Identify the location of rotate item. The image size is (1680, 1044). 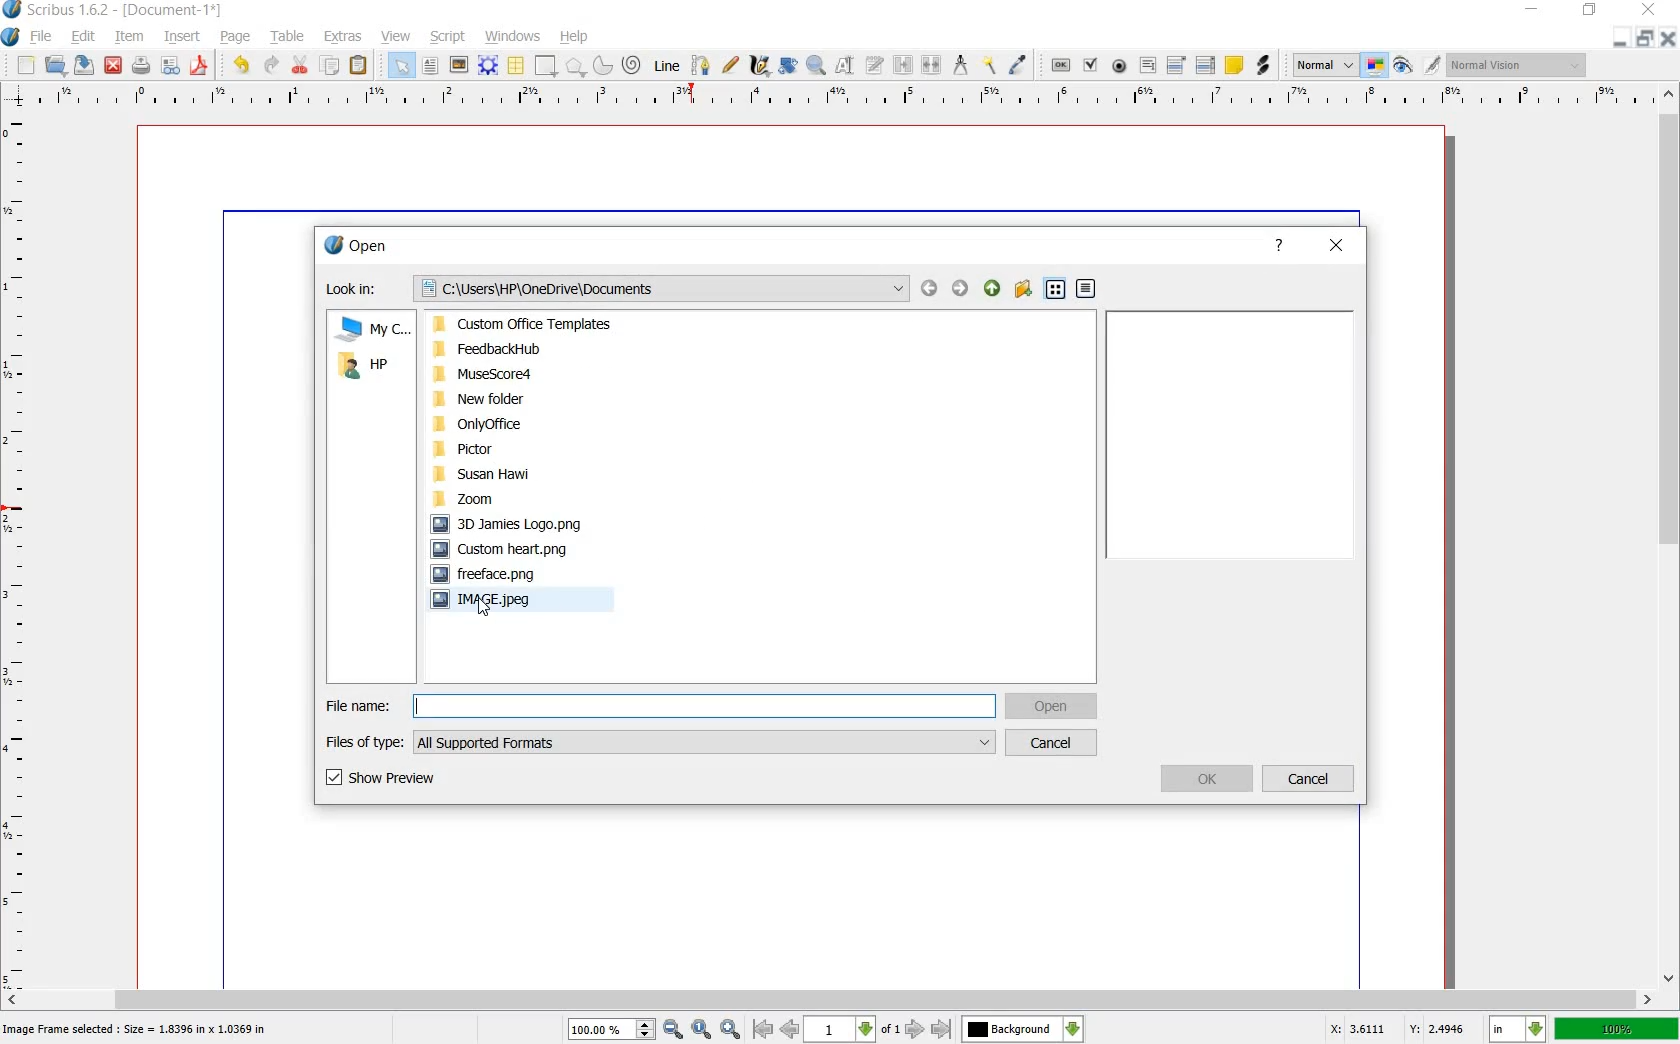
(788, 65).